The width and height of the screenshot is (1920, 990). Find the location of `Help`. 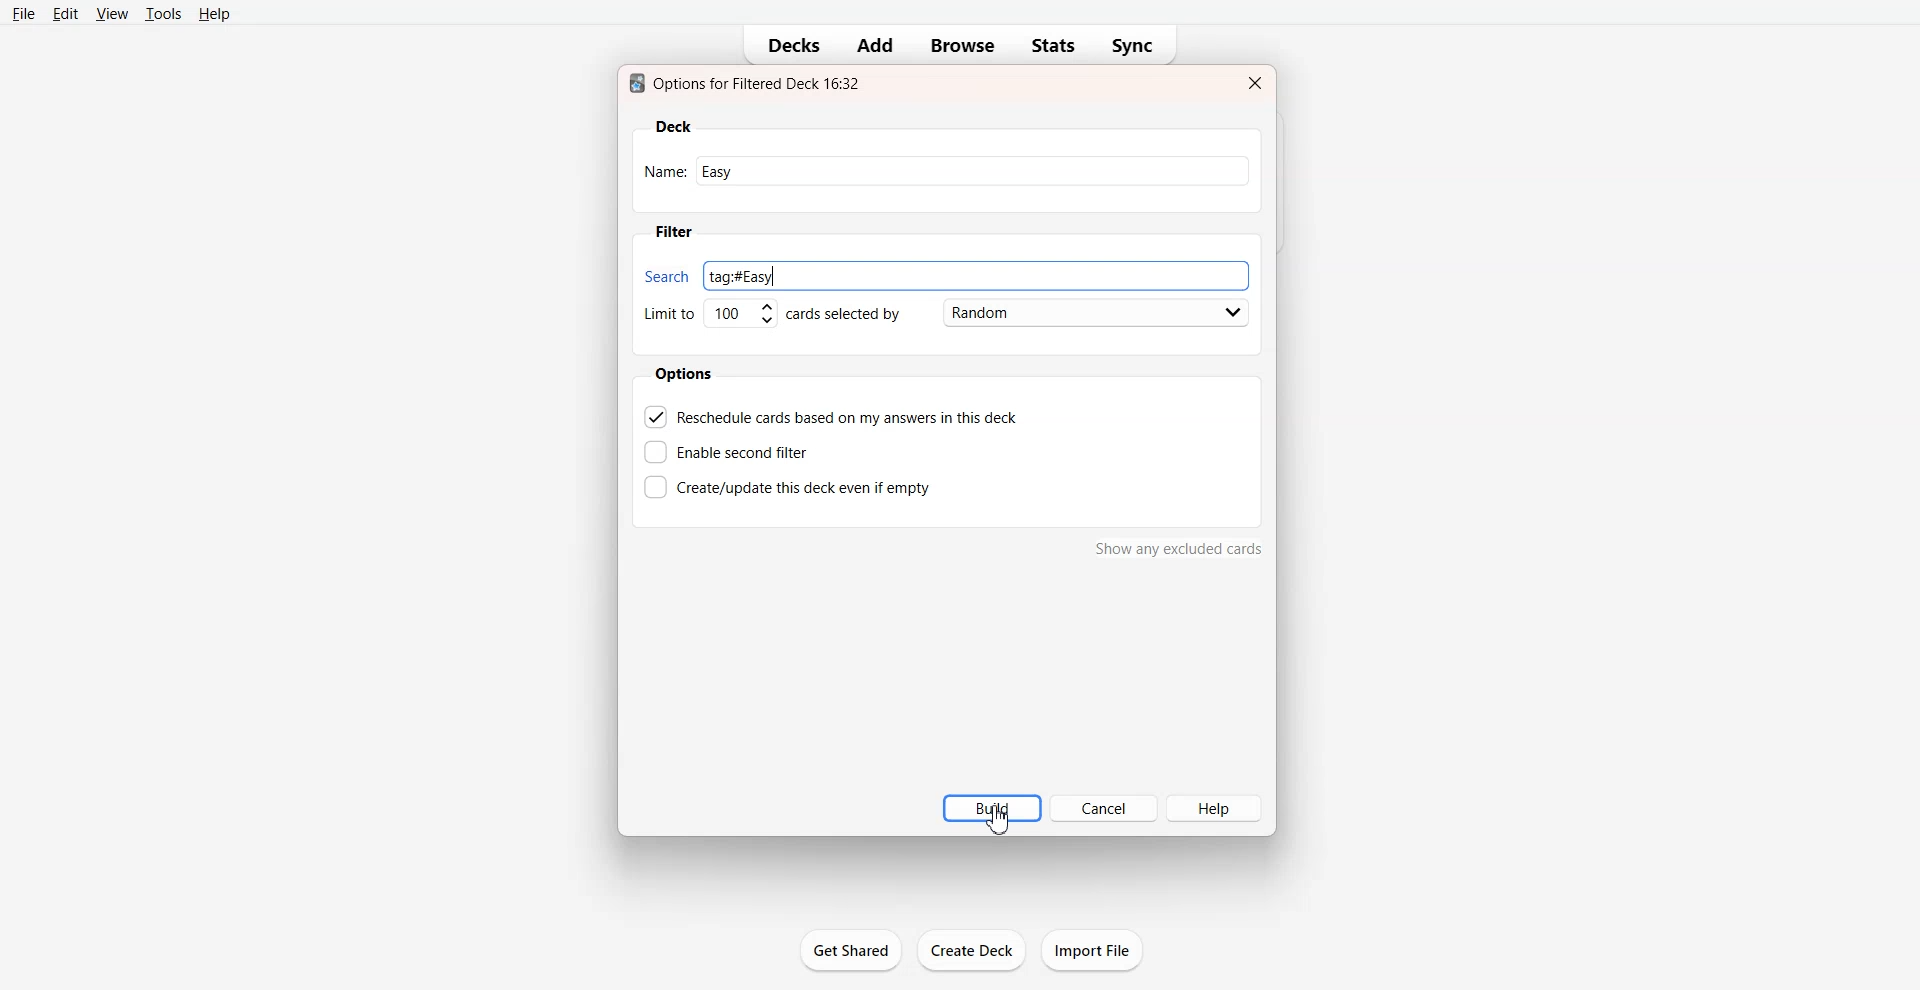

Help is located at coordinates (216, 14).